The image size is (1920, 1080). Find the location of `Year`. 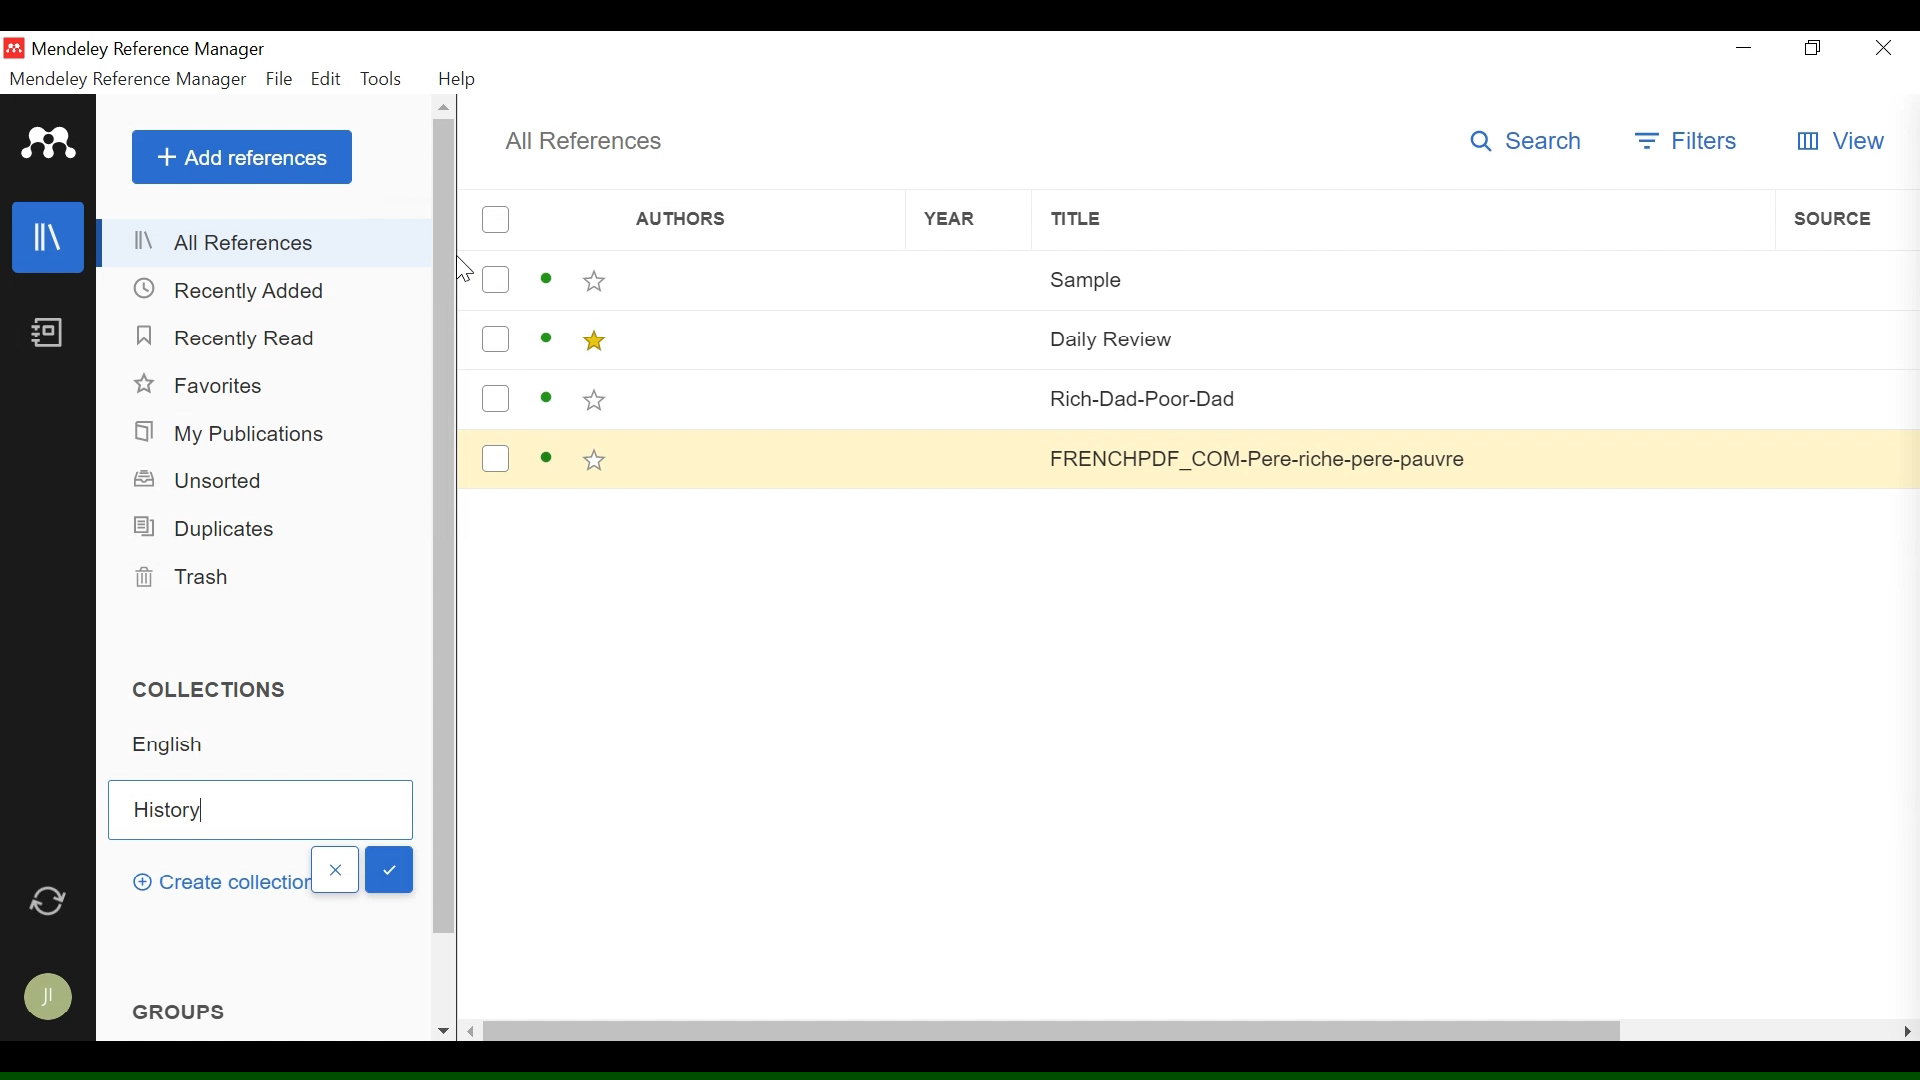

Year is located at coordinates (970, 340).